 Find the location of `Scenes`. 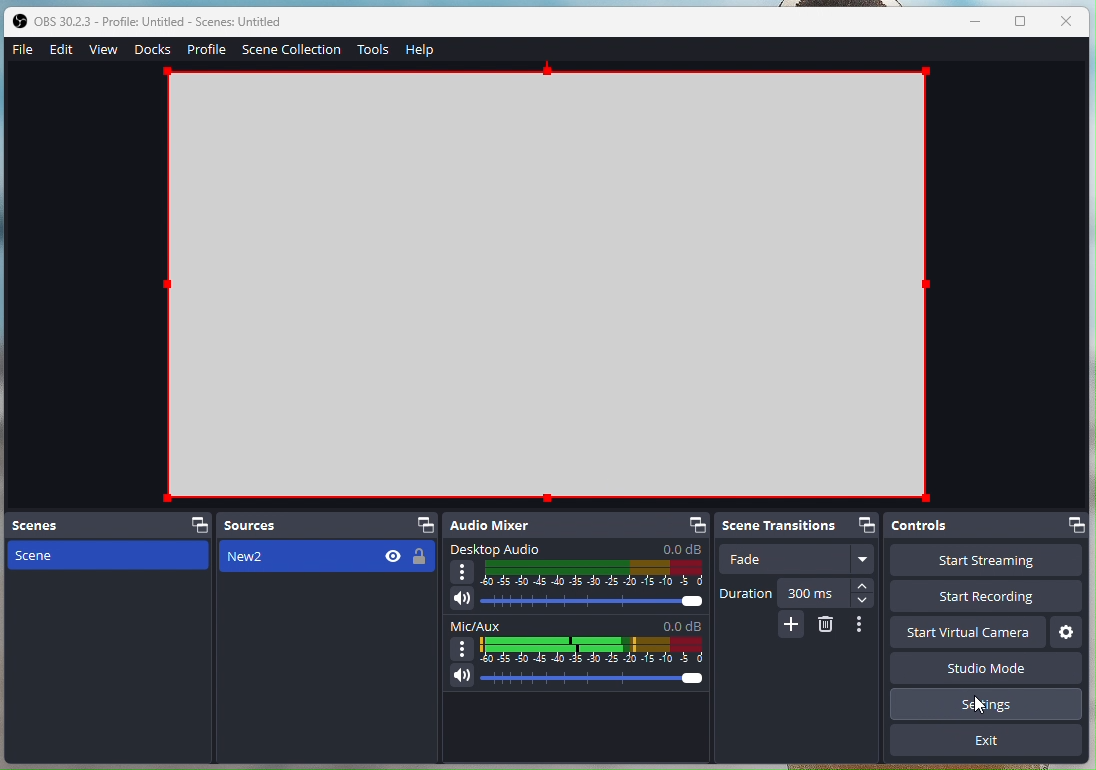

Scenes is located at coordinates (58, 524).